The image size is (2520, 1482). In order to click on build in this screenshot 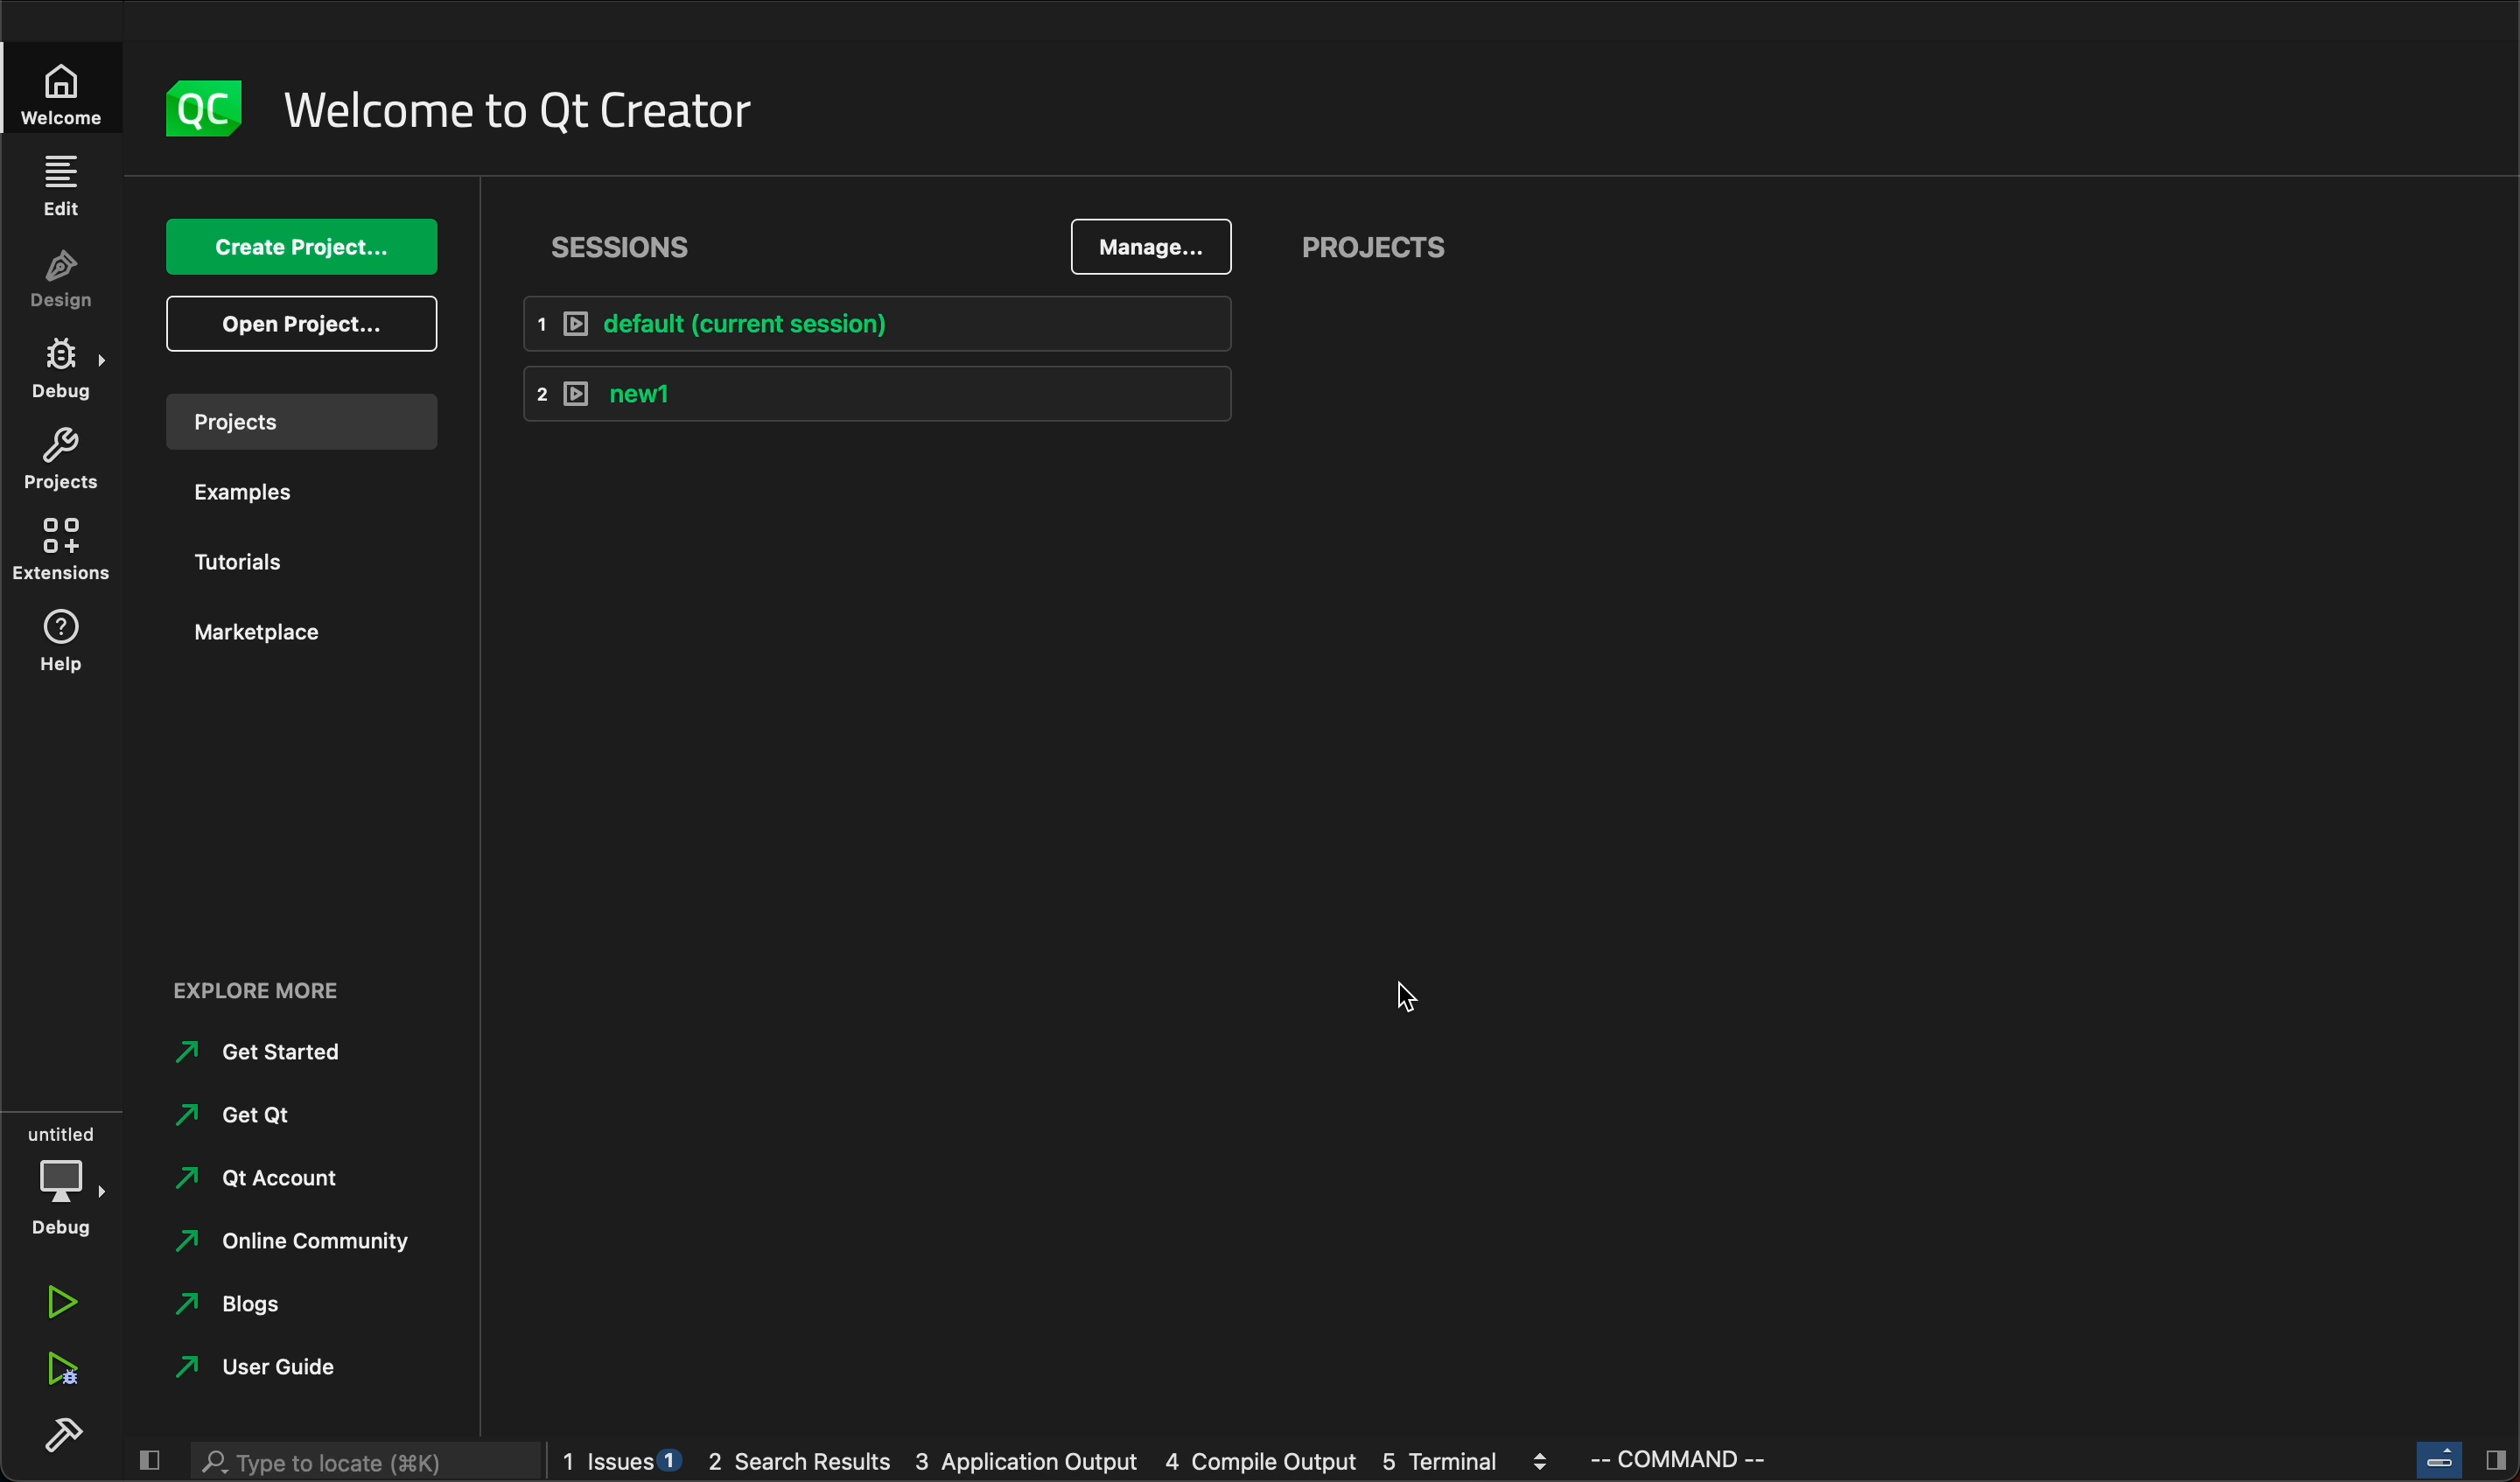, I will do `click(64, 1429)`.